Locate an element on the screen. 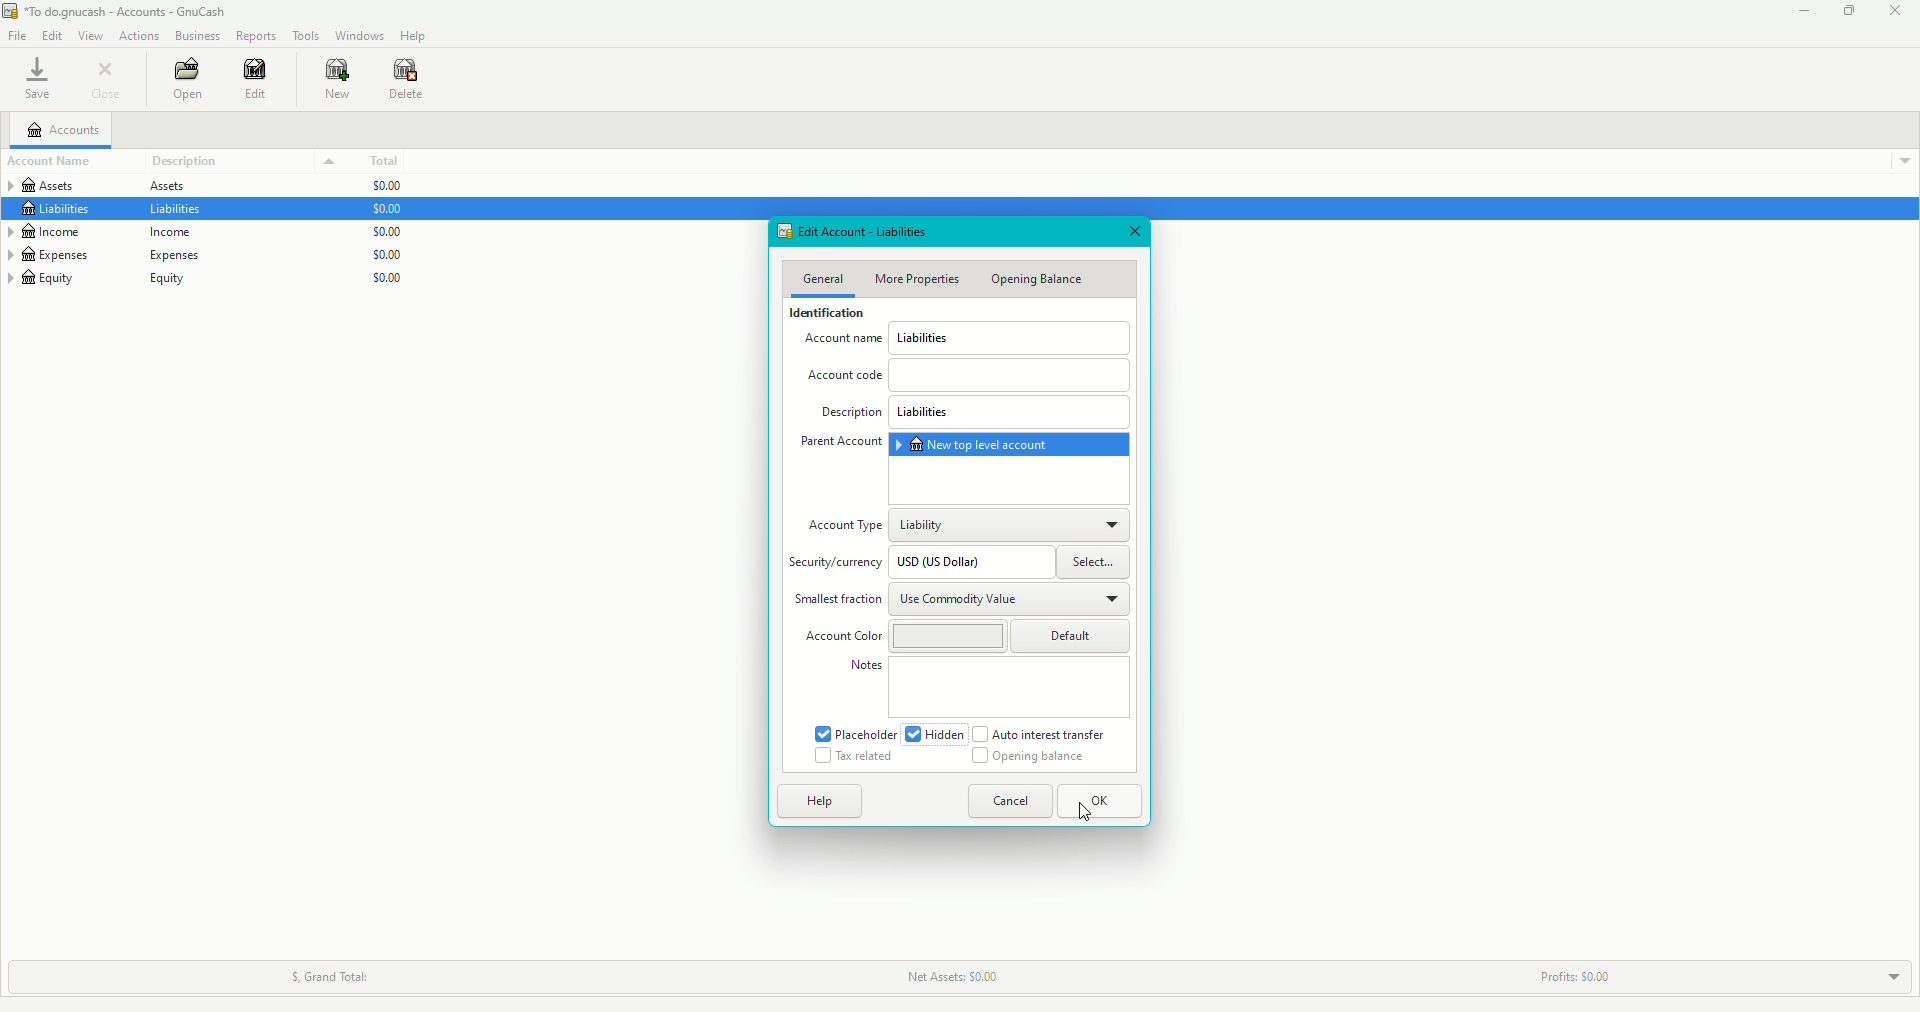  Default is located at coordinates (1011, 636).